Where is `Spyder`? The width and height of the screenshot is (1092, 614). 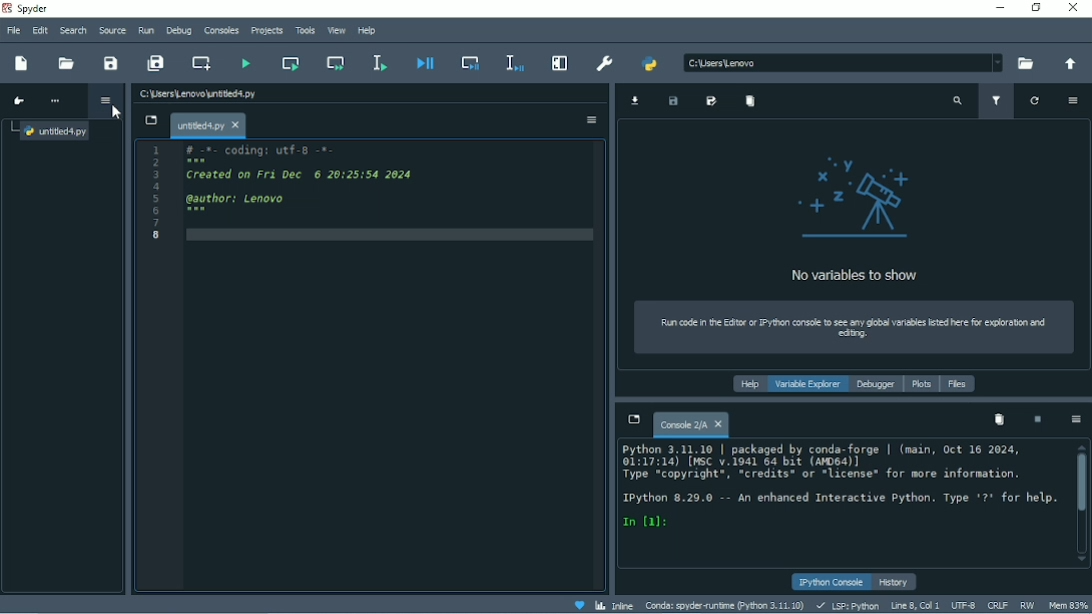 Spyder is located at coordinates (29, 9).